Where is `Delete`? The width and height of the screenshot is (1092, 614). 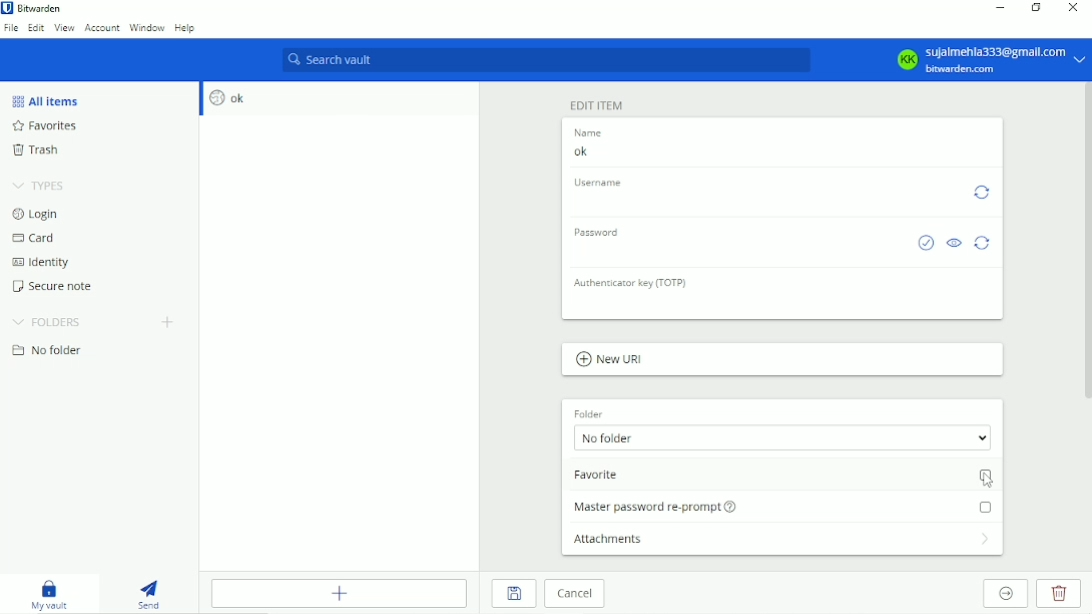 Delete is located at coordinates (1059, 593).